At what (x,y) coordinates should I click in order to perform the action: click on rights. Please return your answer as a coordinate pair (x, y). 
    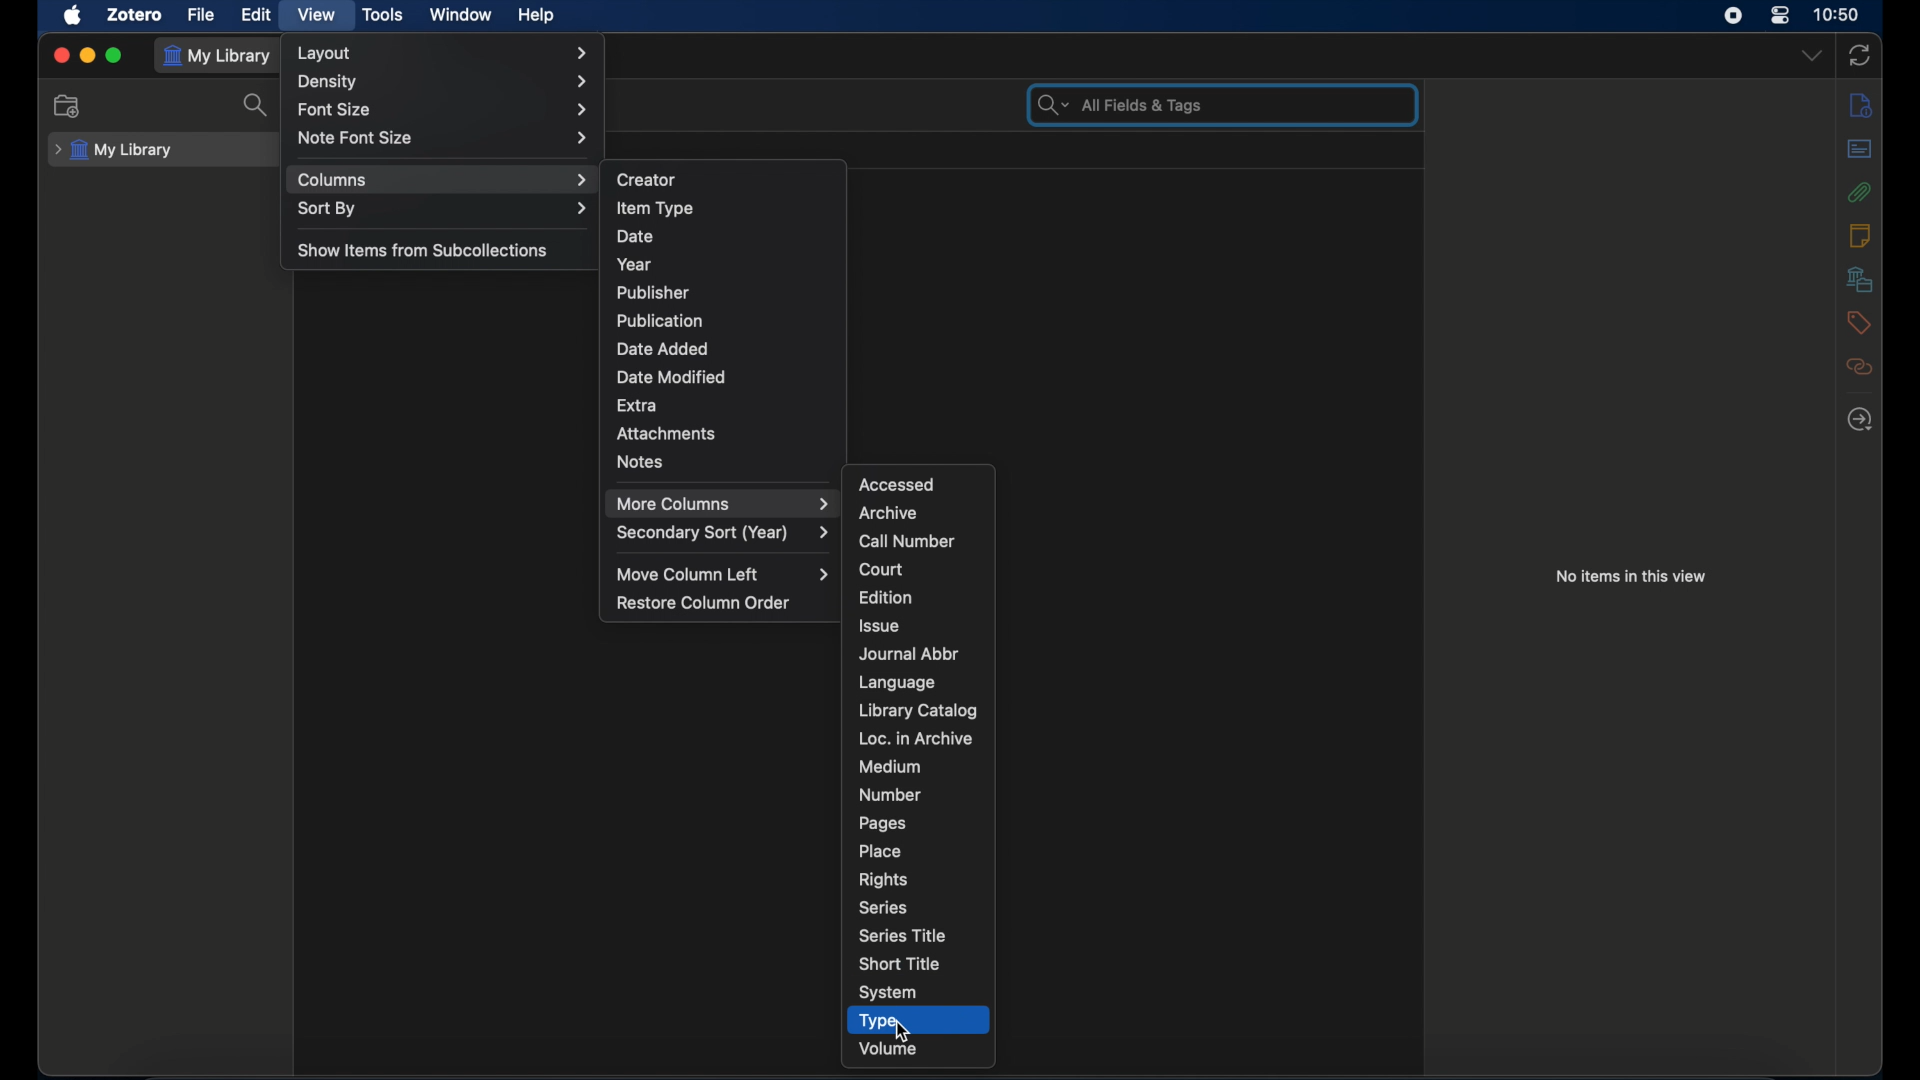
    Looking at the image, I should click on (884, 880).